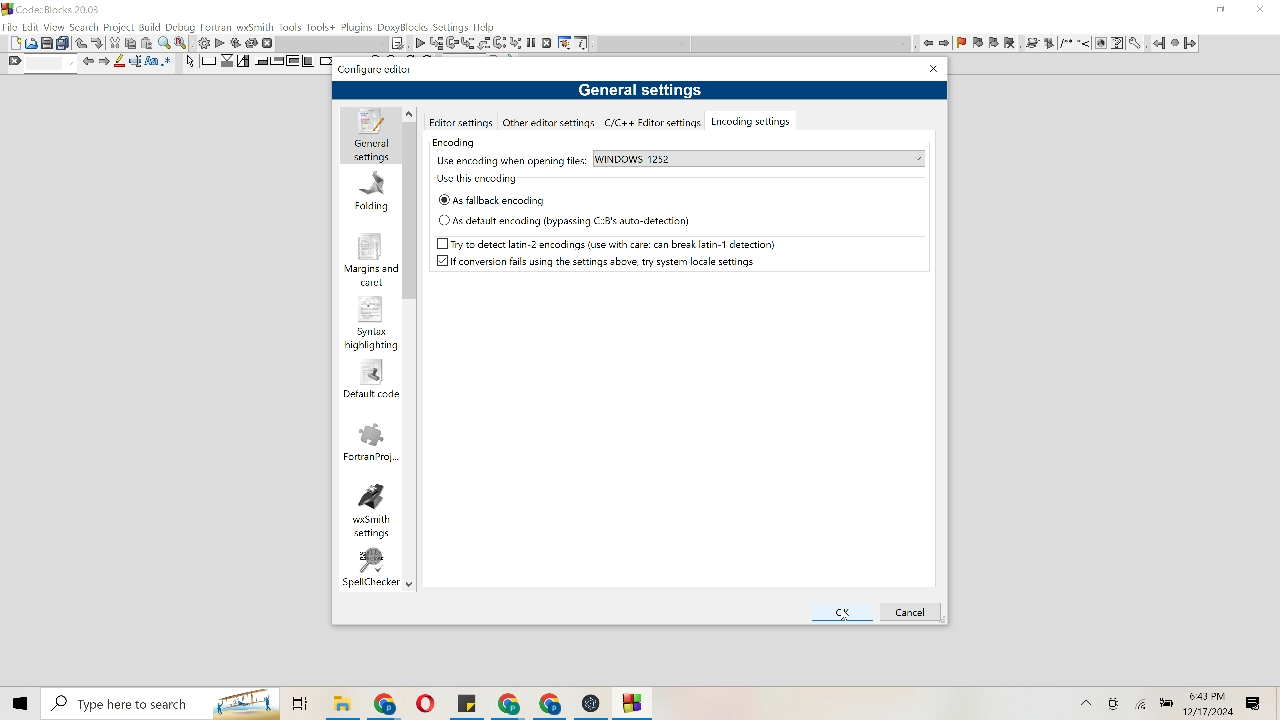 This screenshot has height=720, width=1280. Describe the element at coordinates (165, 43) in the screenshot. I see `Find` at that location.